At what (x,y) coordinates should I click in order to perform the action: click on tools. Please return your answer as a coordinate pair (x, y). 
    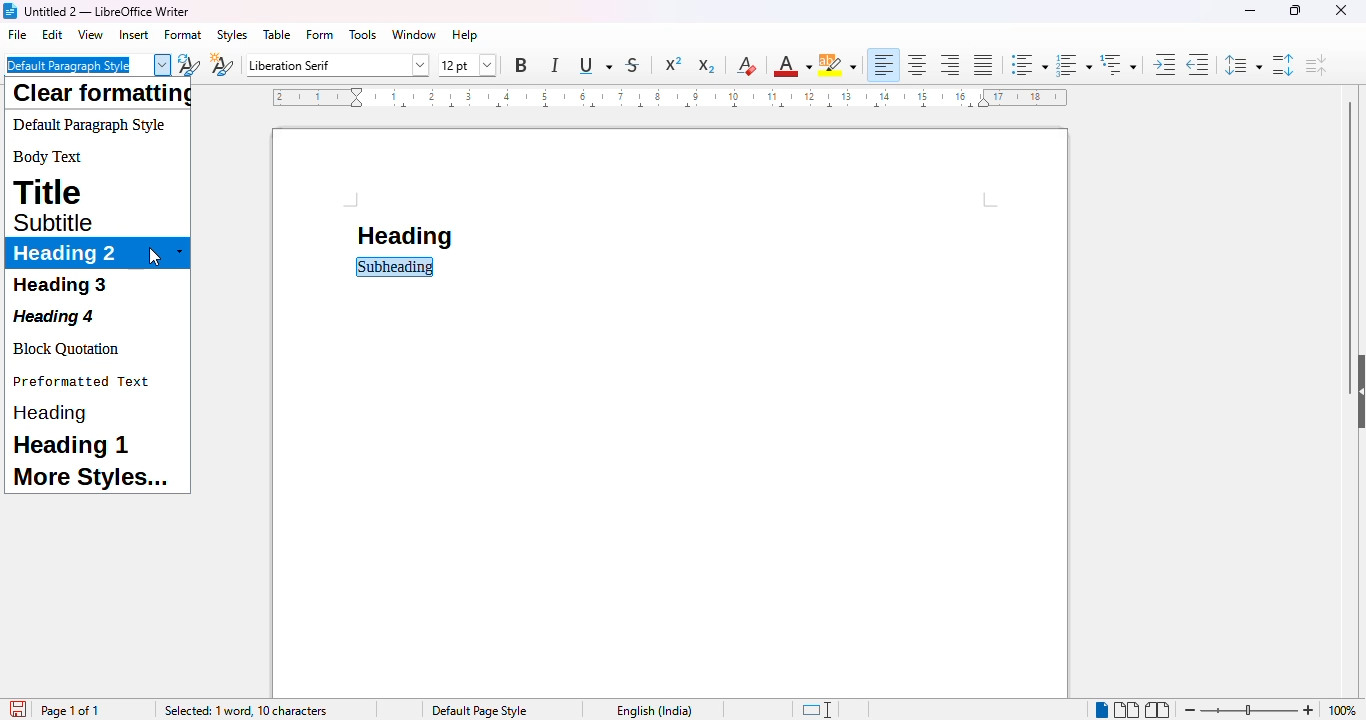
    Looking at the image, I should click on (363, 35).